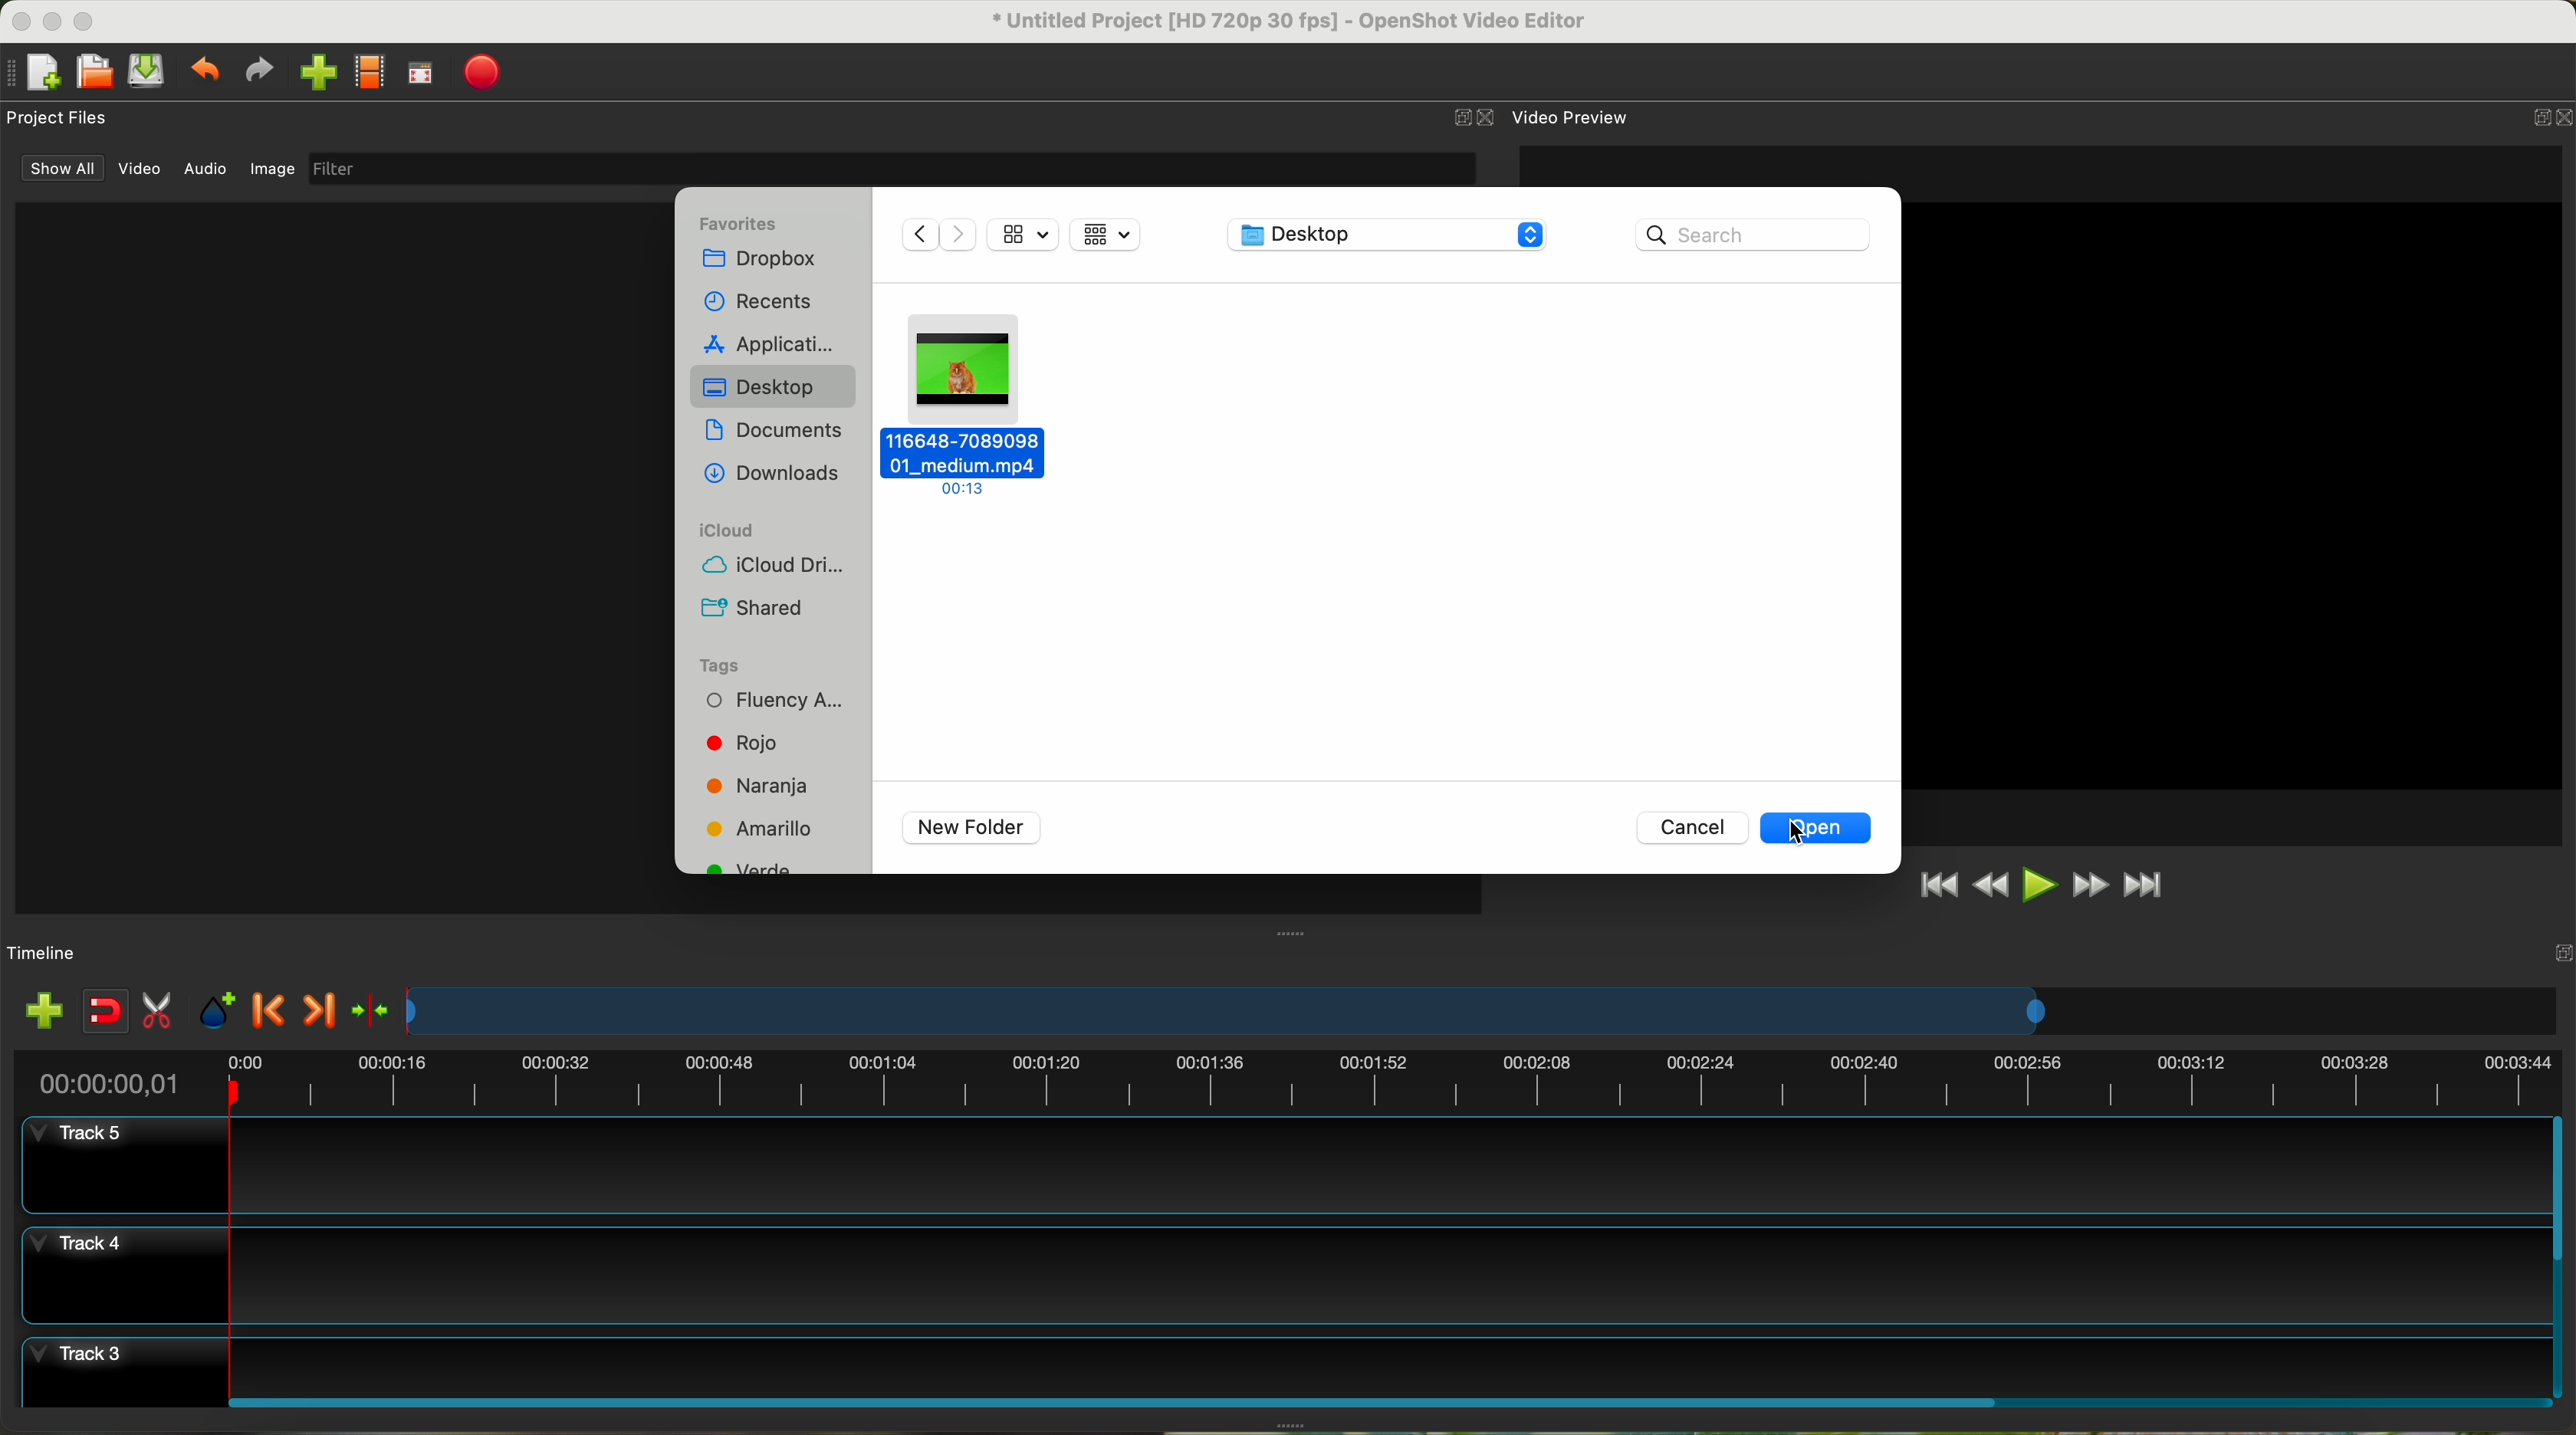  I want to click on recents, so click(765, 300).